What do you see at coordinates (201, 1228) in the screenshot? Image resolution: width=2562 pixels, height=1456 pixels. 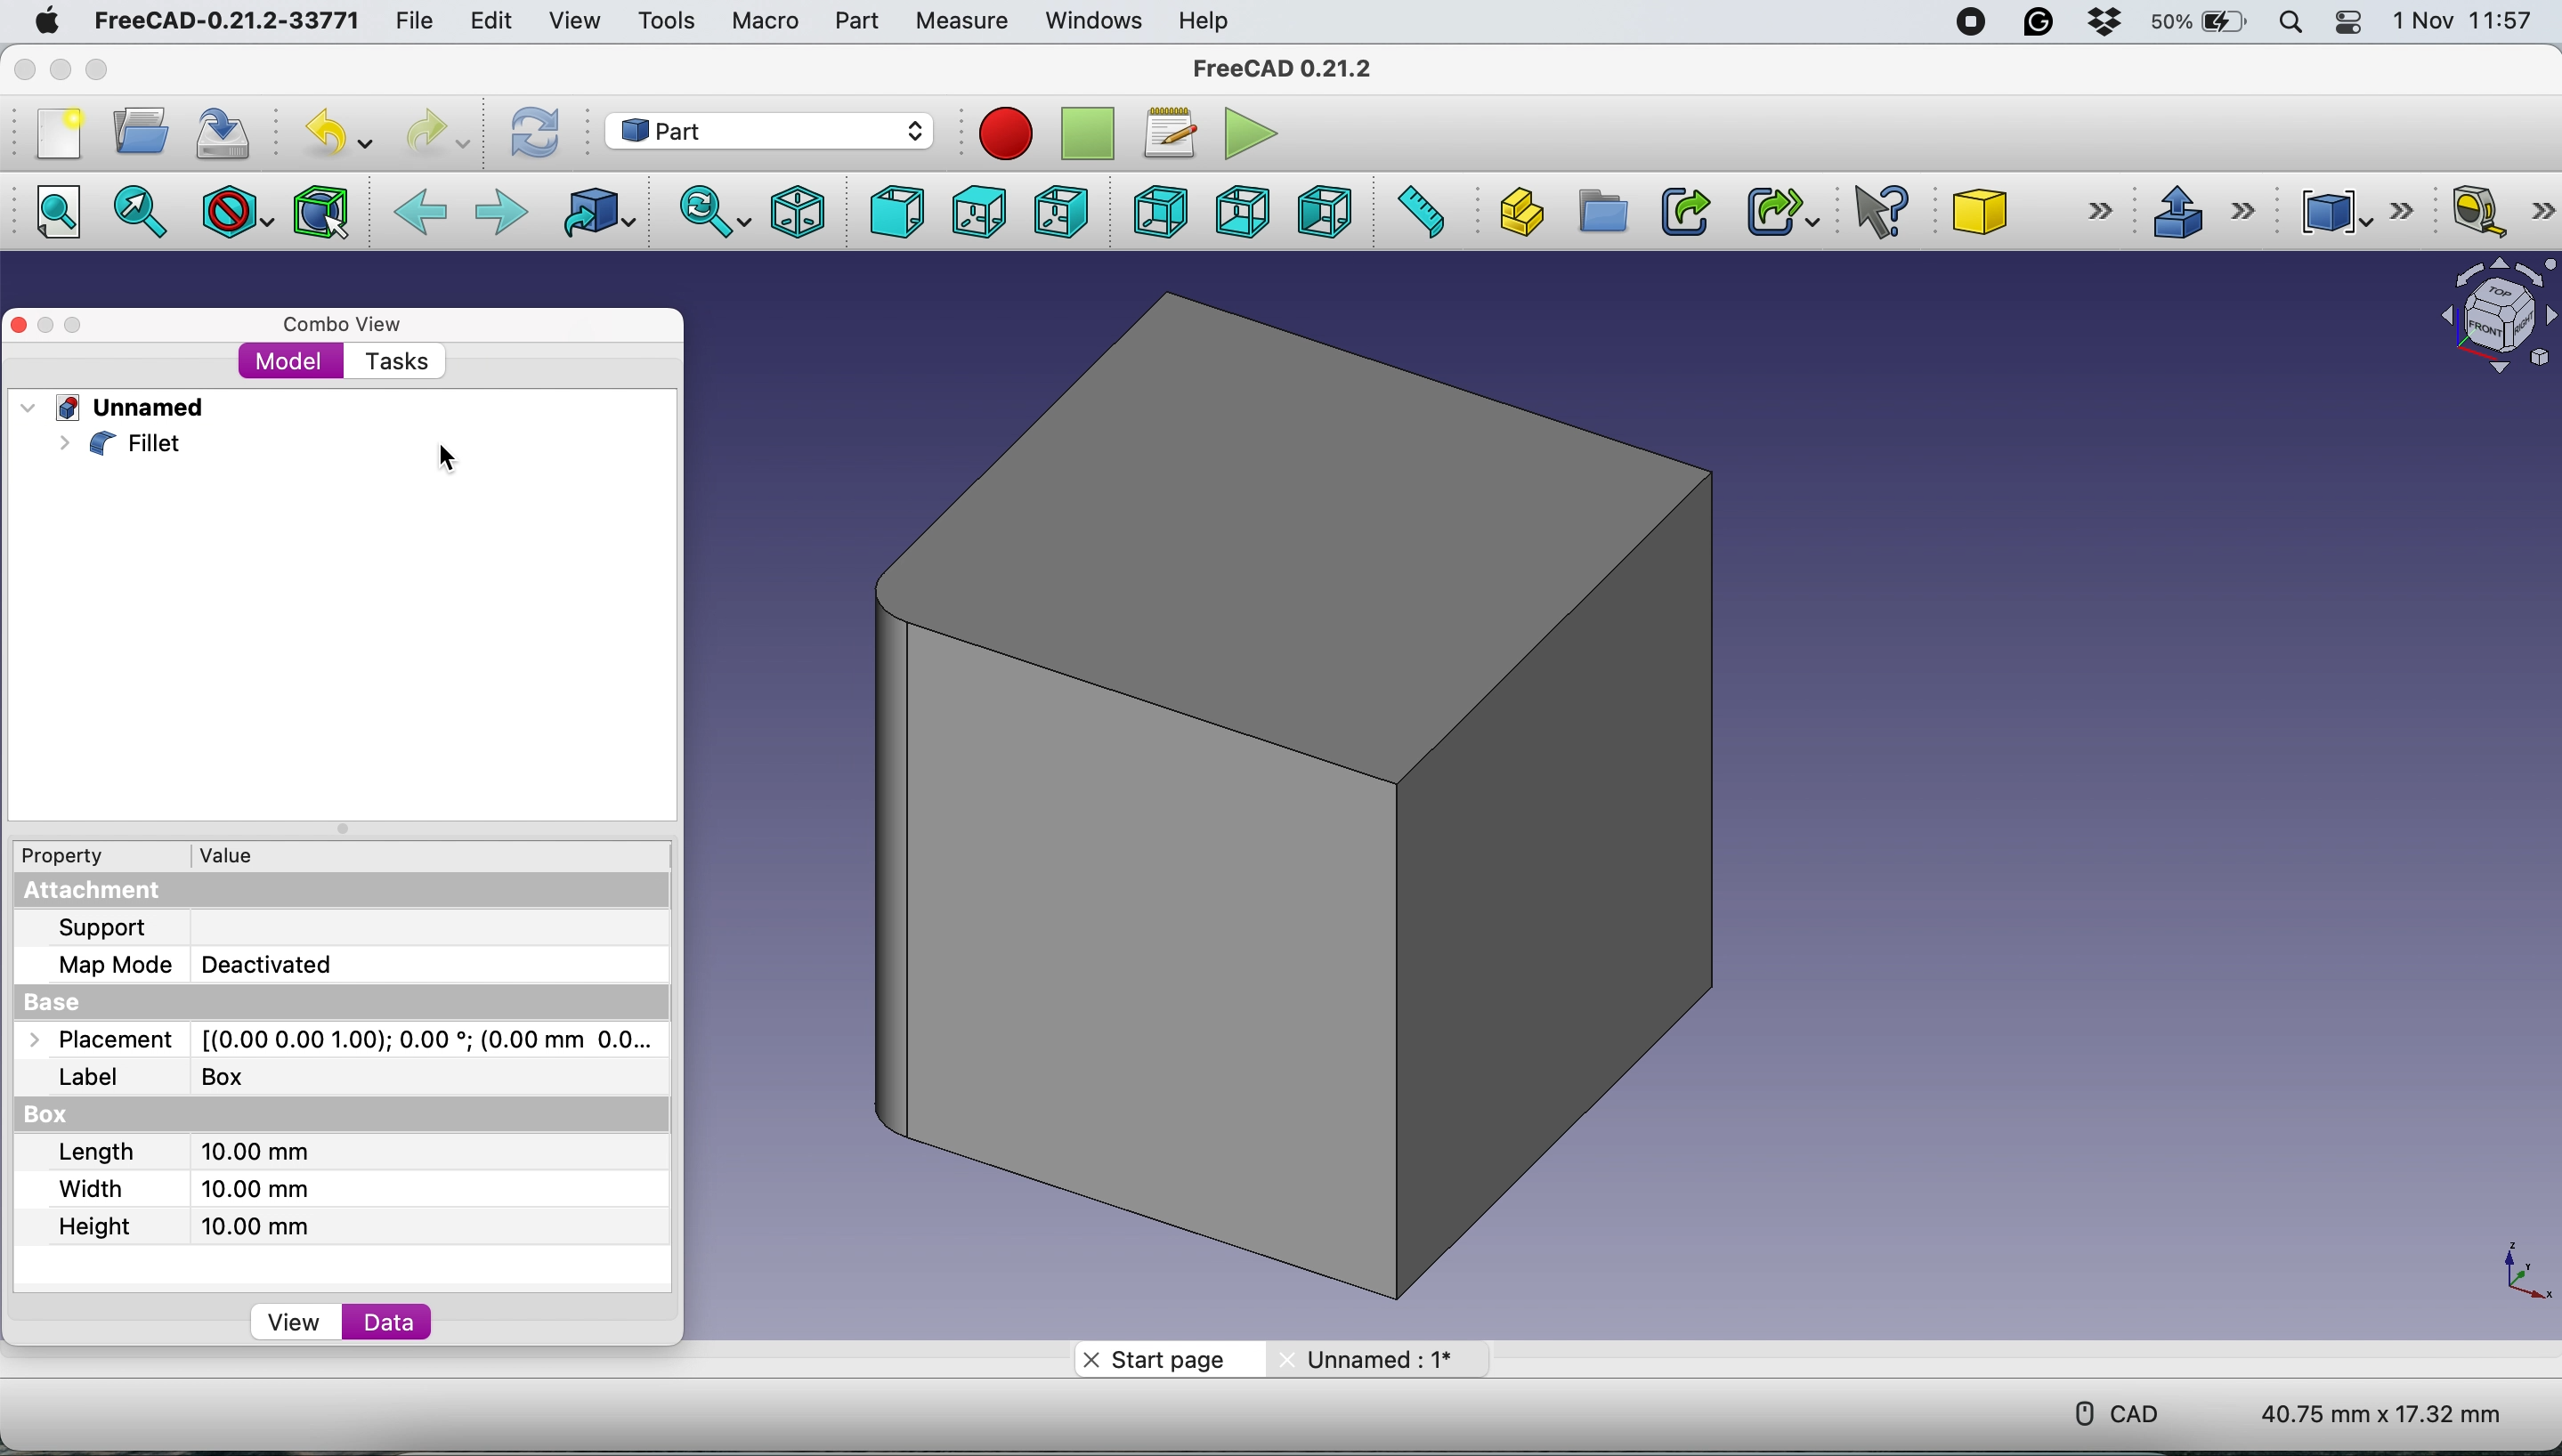 I see `height` at bounding box center [201, 1228].